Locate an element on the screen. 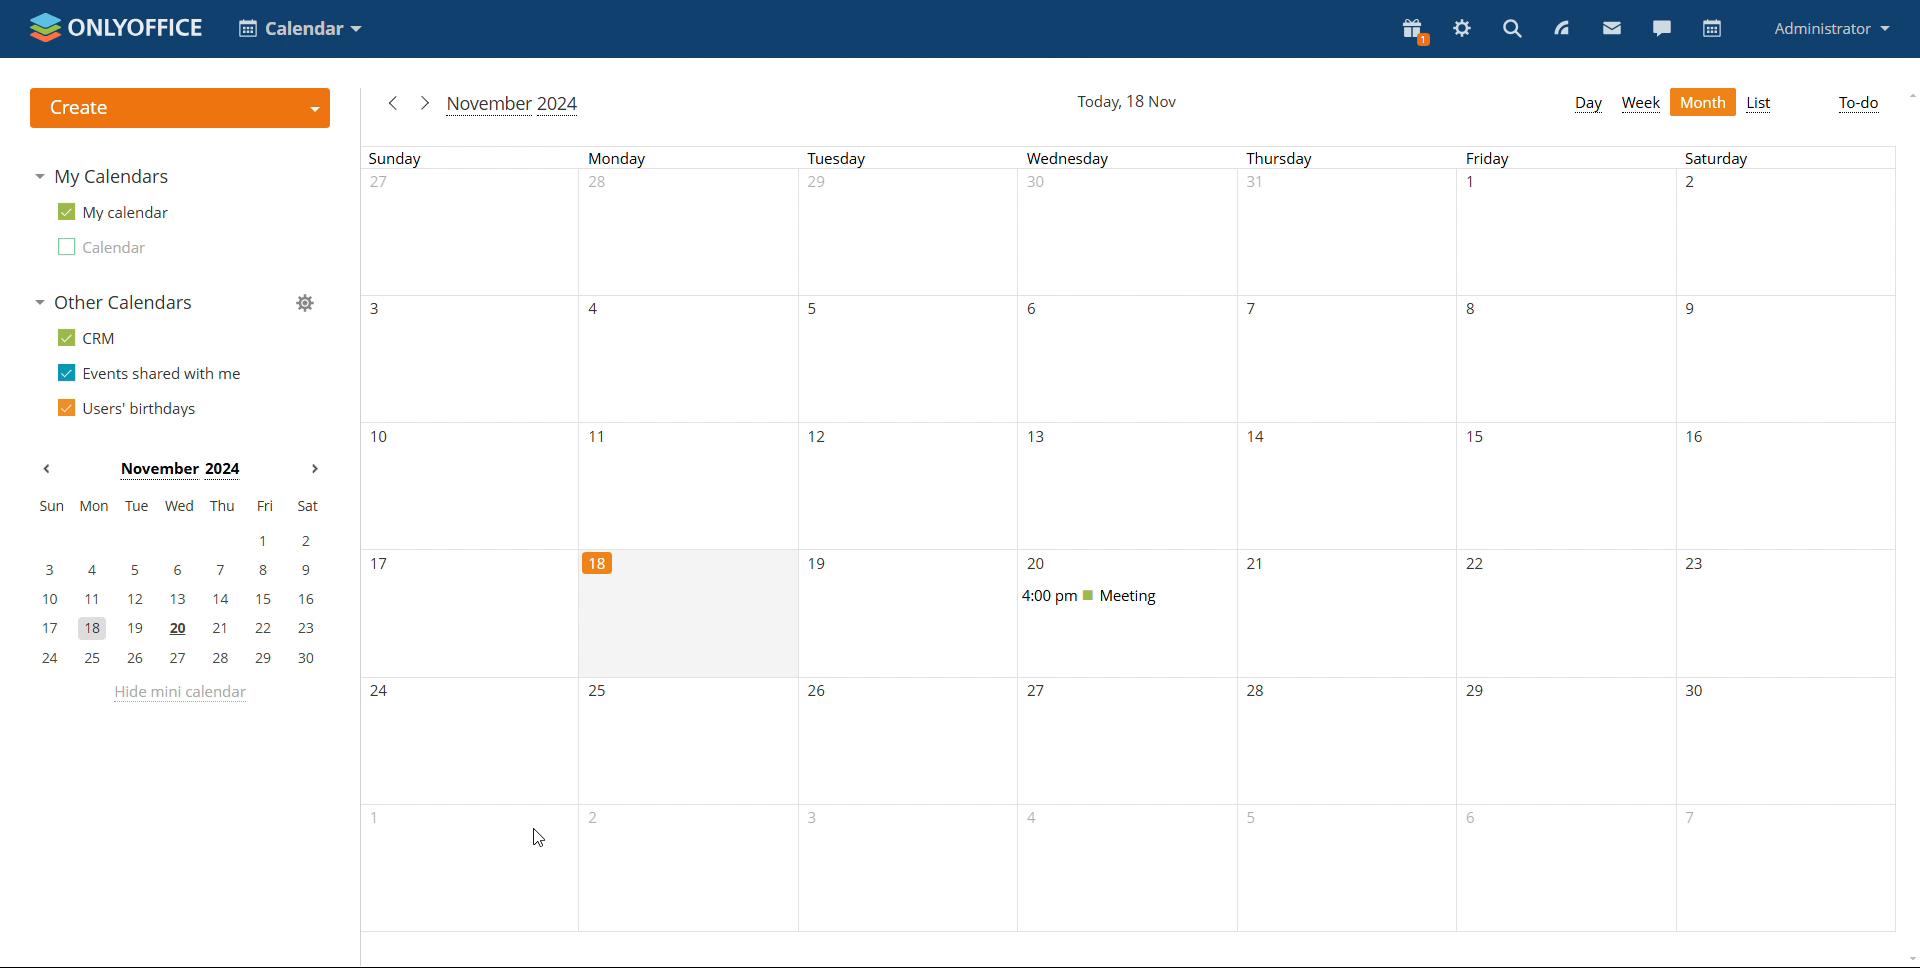 Image resolution: width=1920 pixels, height=968 pixels. my calendar is located at coordinates (112, 210).